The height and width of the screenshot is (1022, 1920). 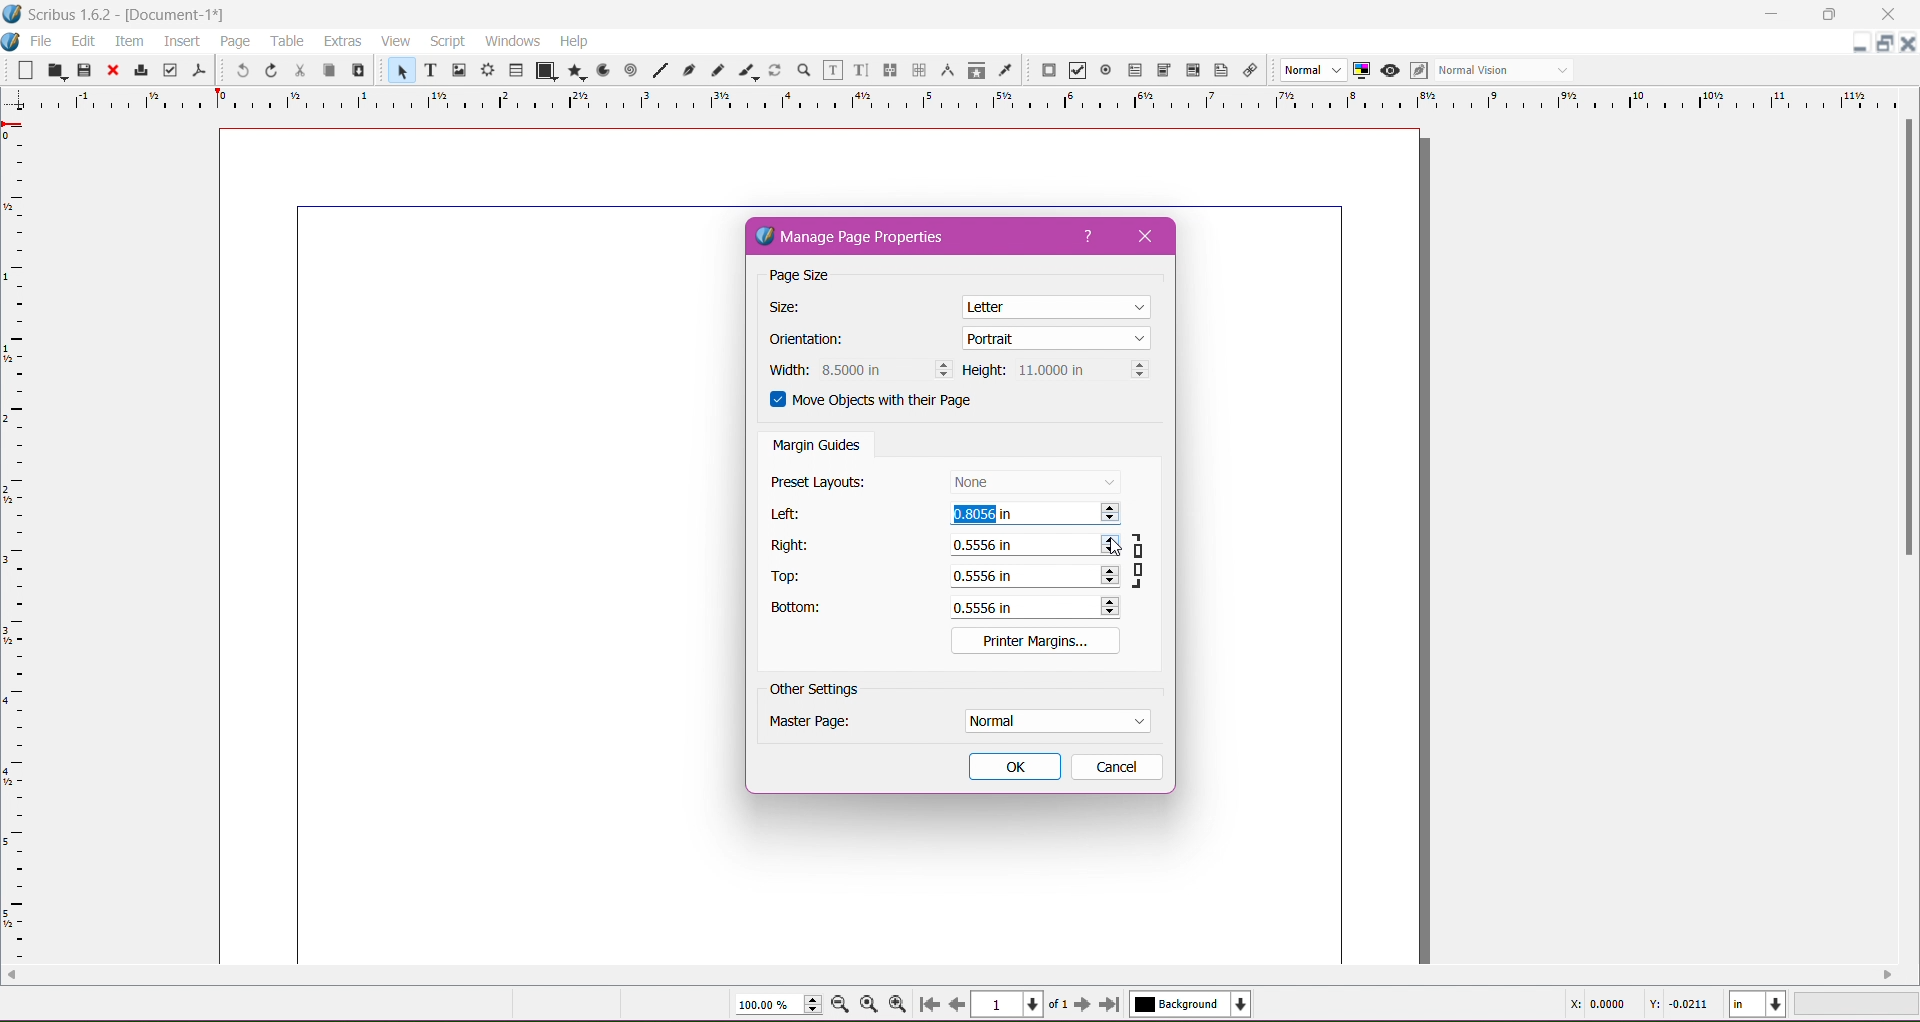 I want to click on Height, so click(x=984, y=371).